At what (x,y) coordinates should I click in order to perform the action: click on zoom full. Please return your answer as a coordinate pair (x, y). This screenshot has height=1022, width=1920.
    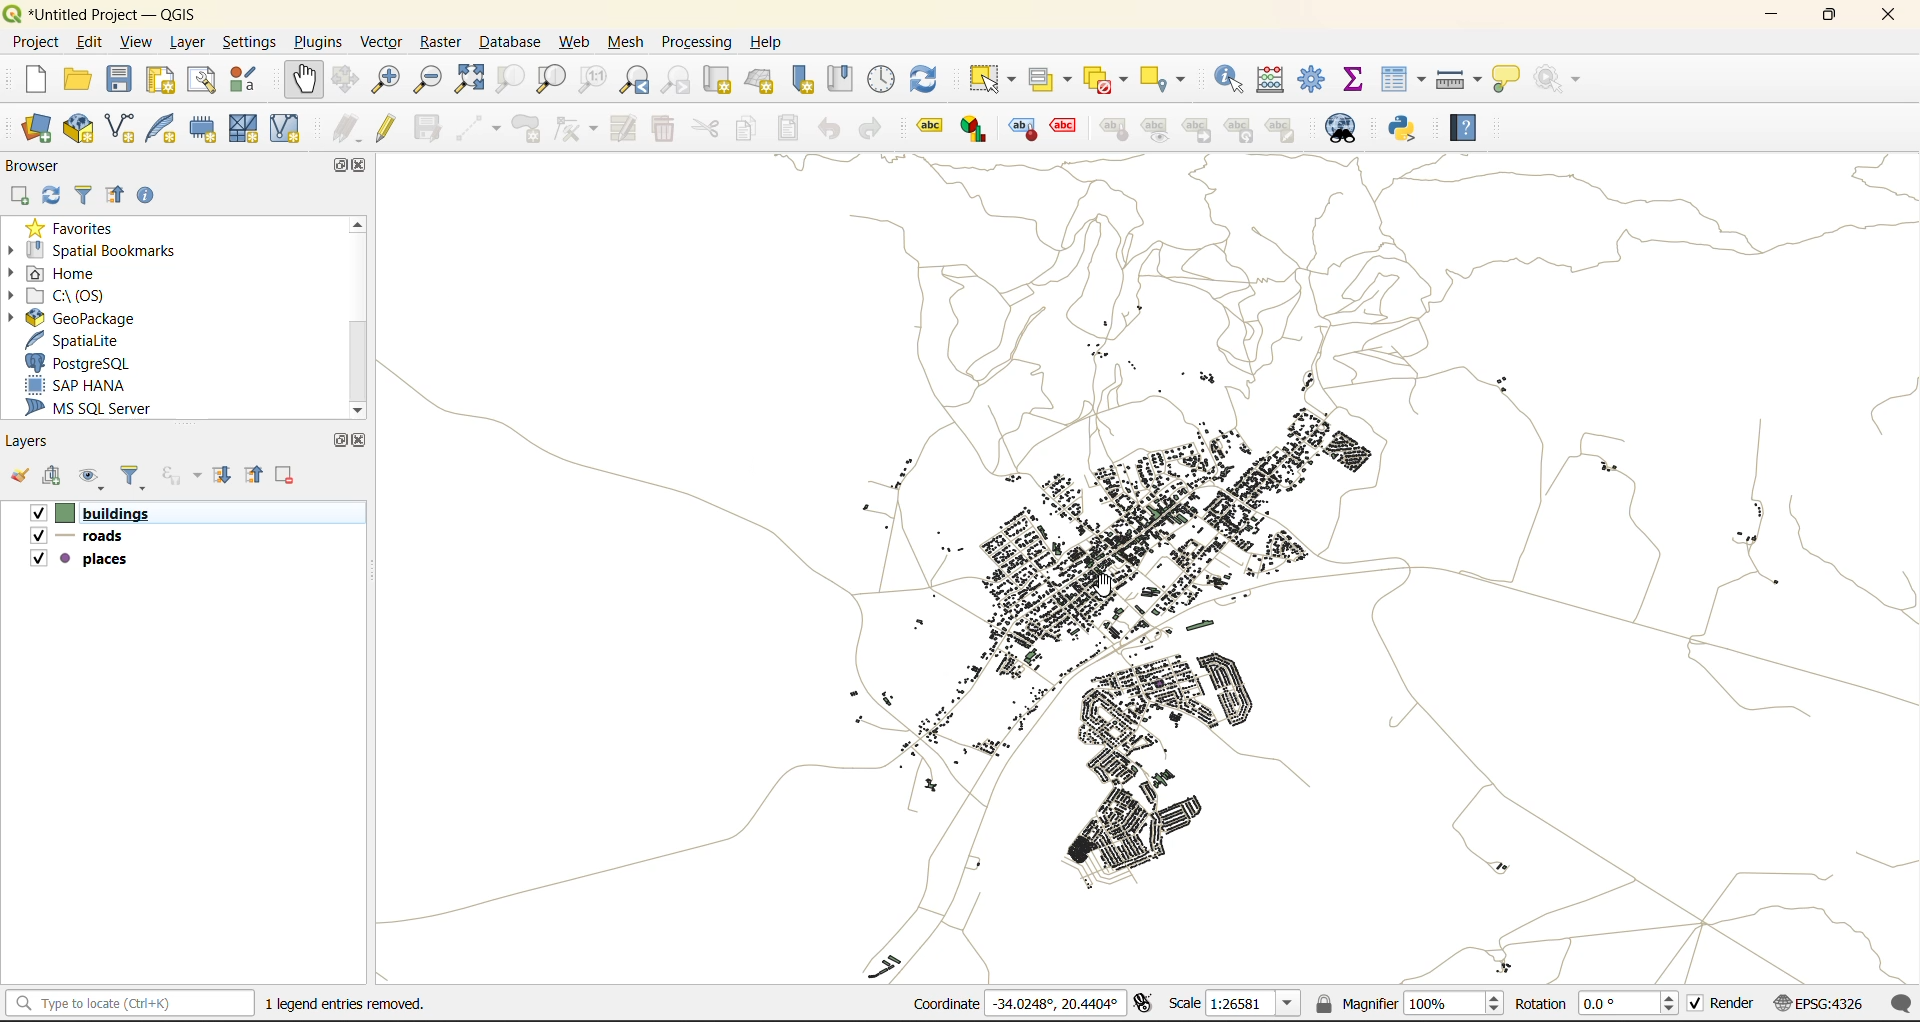
    Looking at the image, I should click on (473, 80).